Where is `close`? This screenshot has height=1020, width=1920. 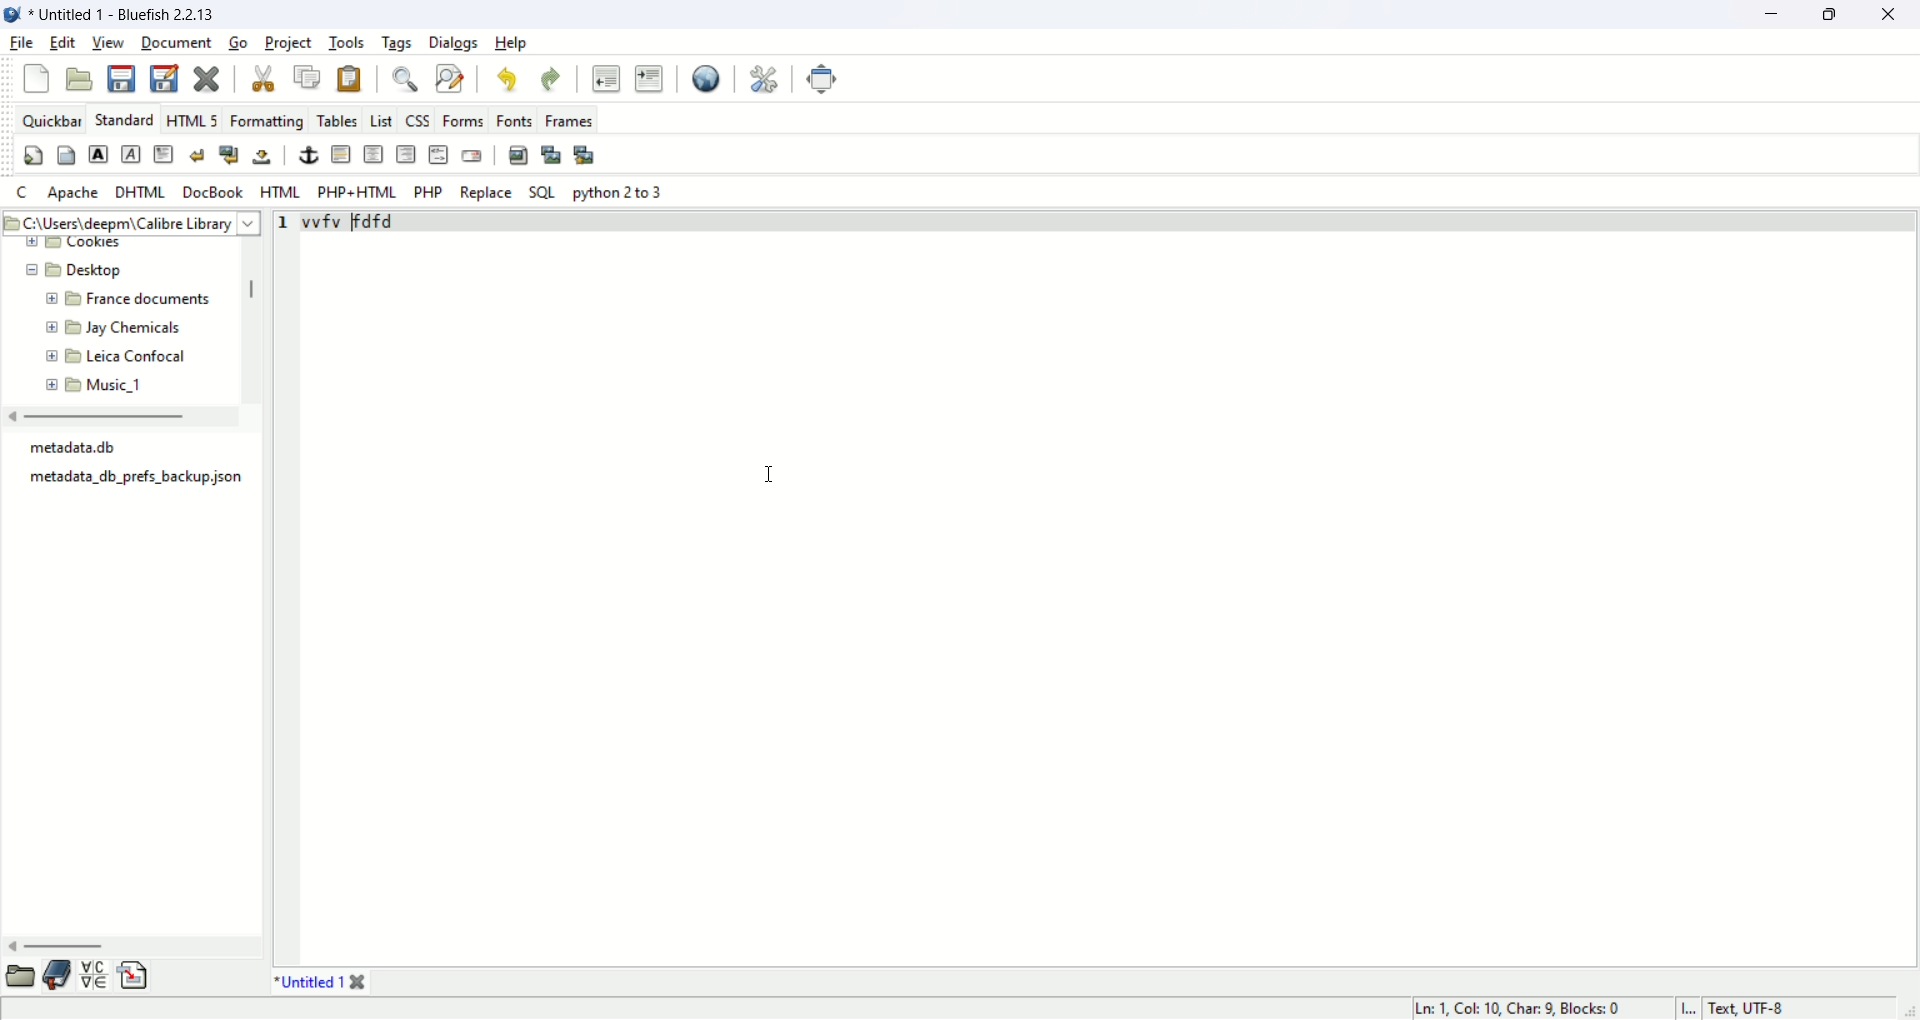 close is located at coordinates (1894, 14).